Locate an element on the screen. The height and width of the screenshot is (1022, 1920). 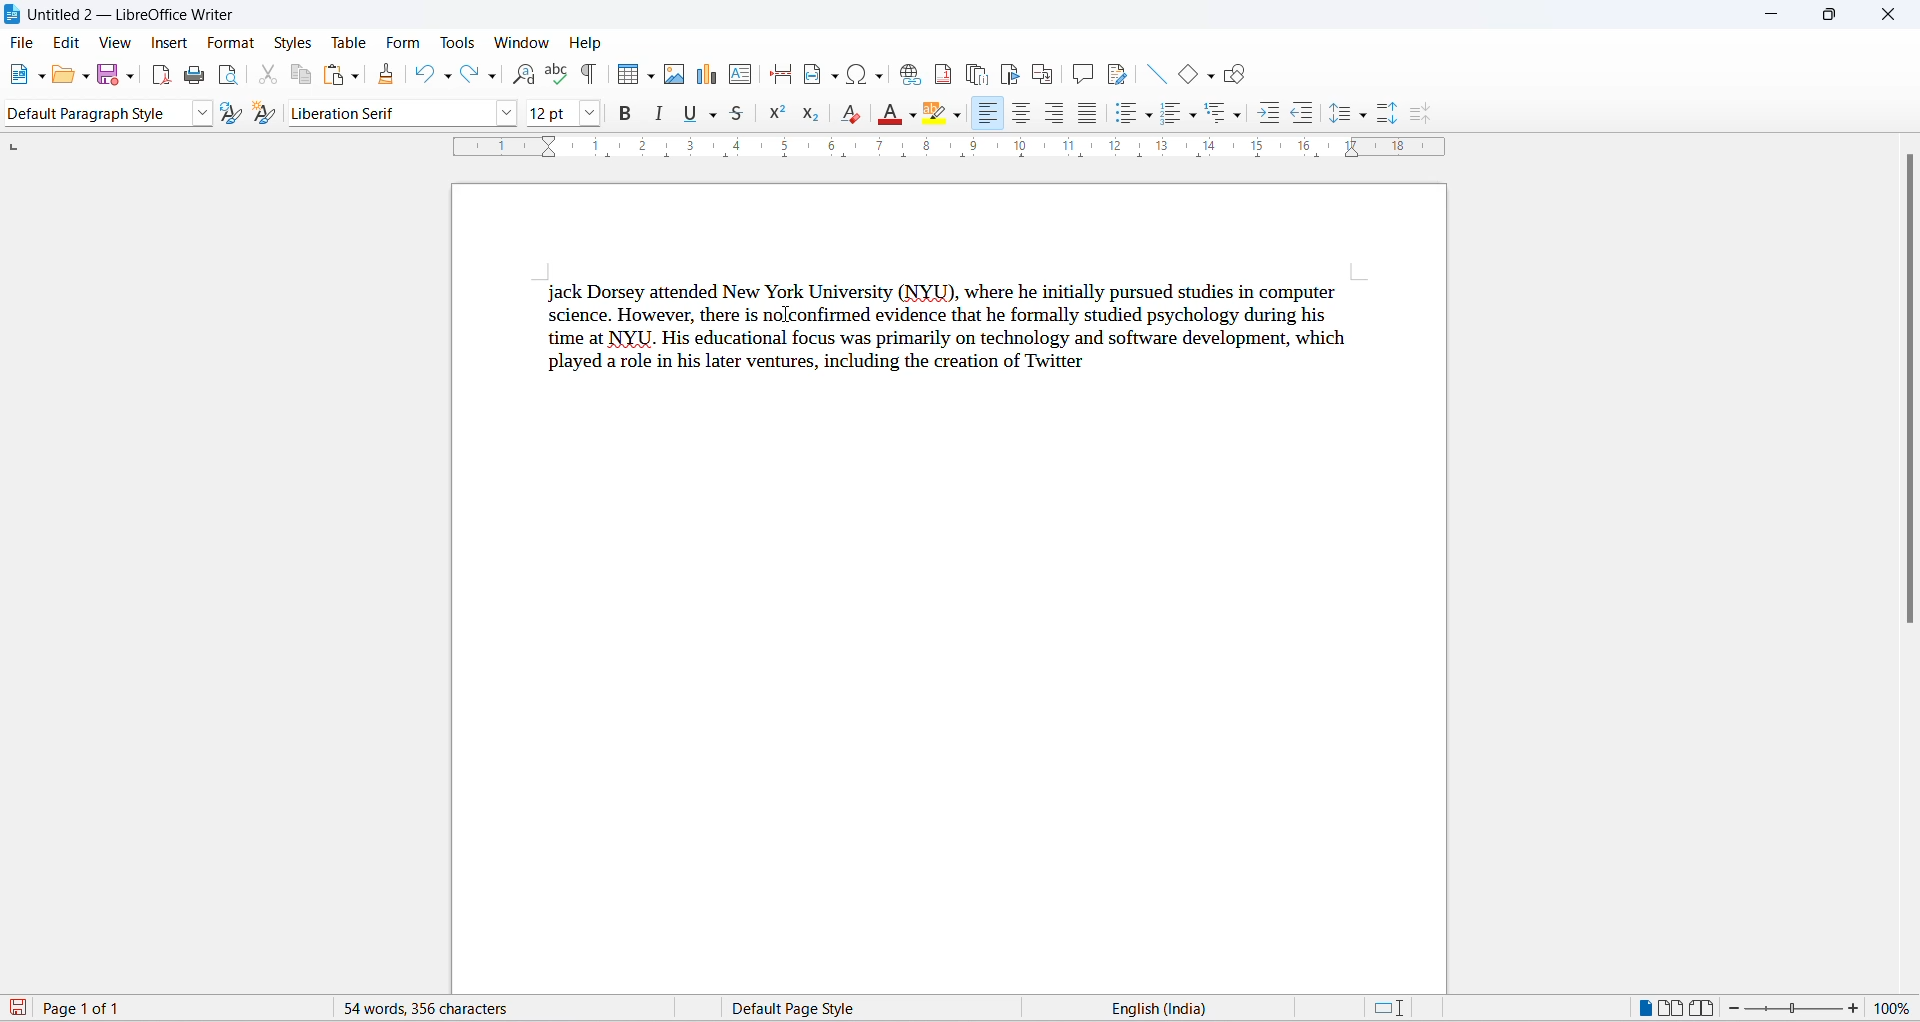
toggle unordered list options is located at coordinates (1150, 118).